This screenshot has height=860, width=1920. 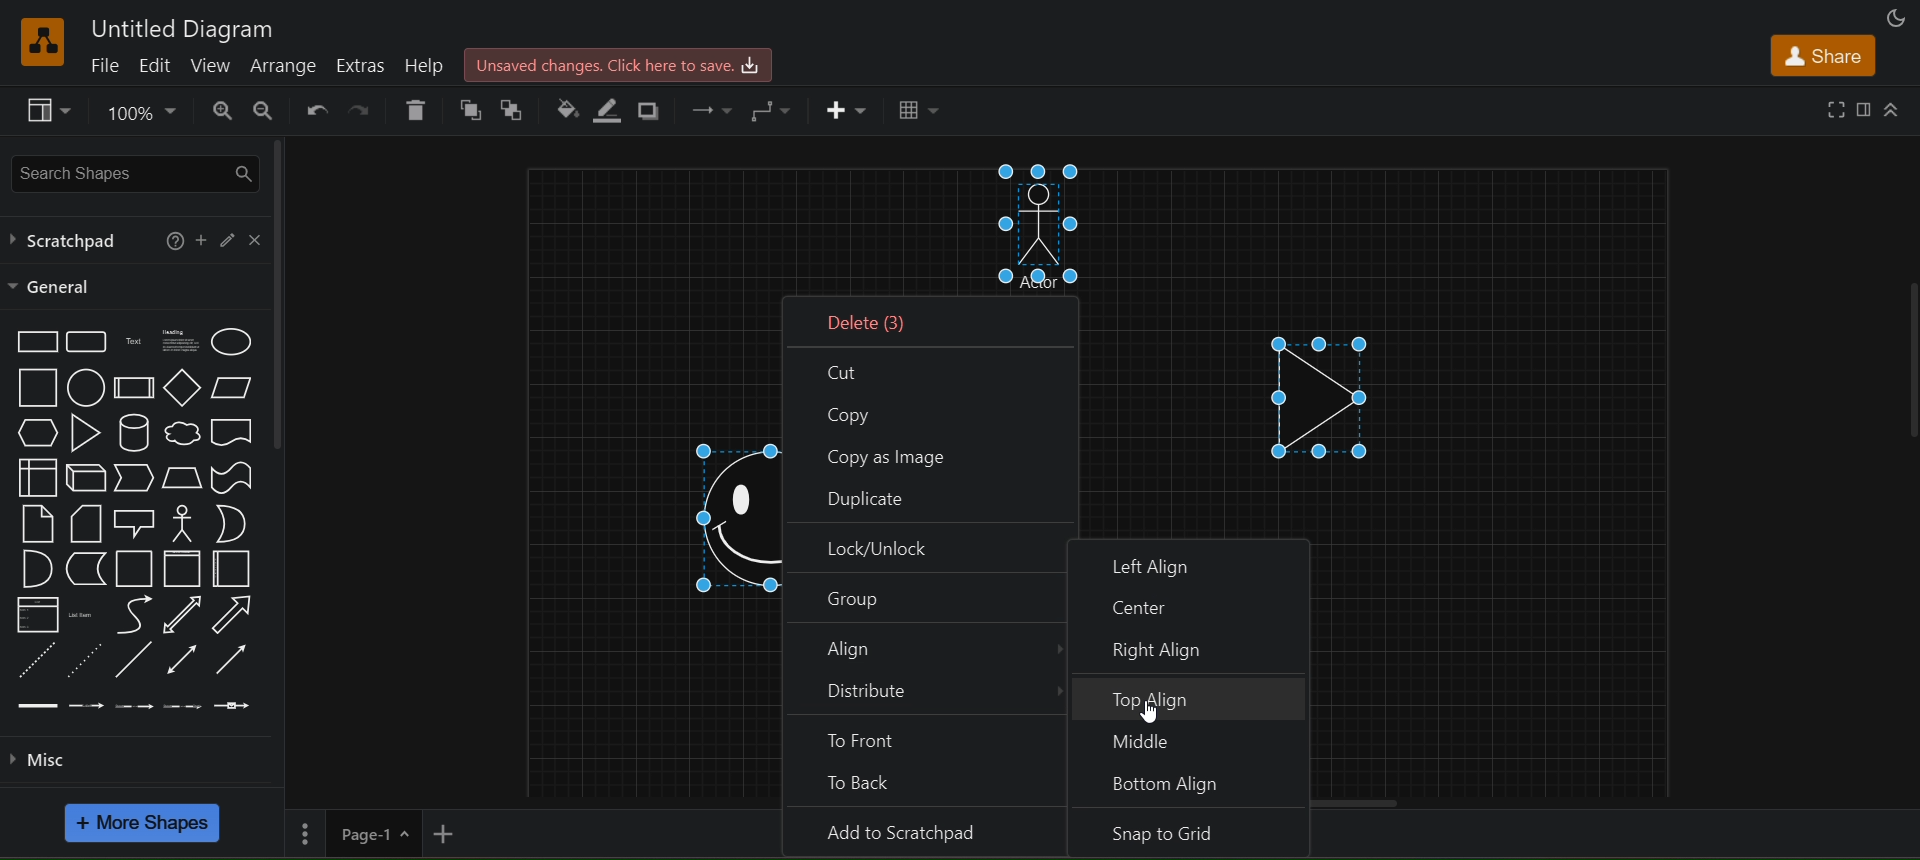 What do you see at coordinates (87, 342) in the screenshot?
I see `rounded rectangle` at bounding box center [87, 342].